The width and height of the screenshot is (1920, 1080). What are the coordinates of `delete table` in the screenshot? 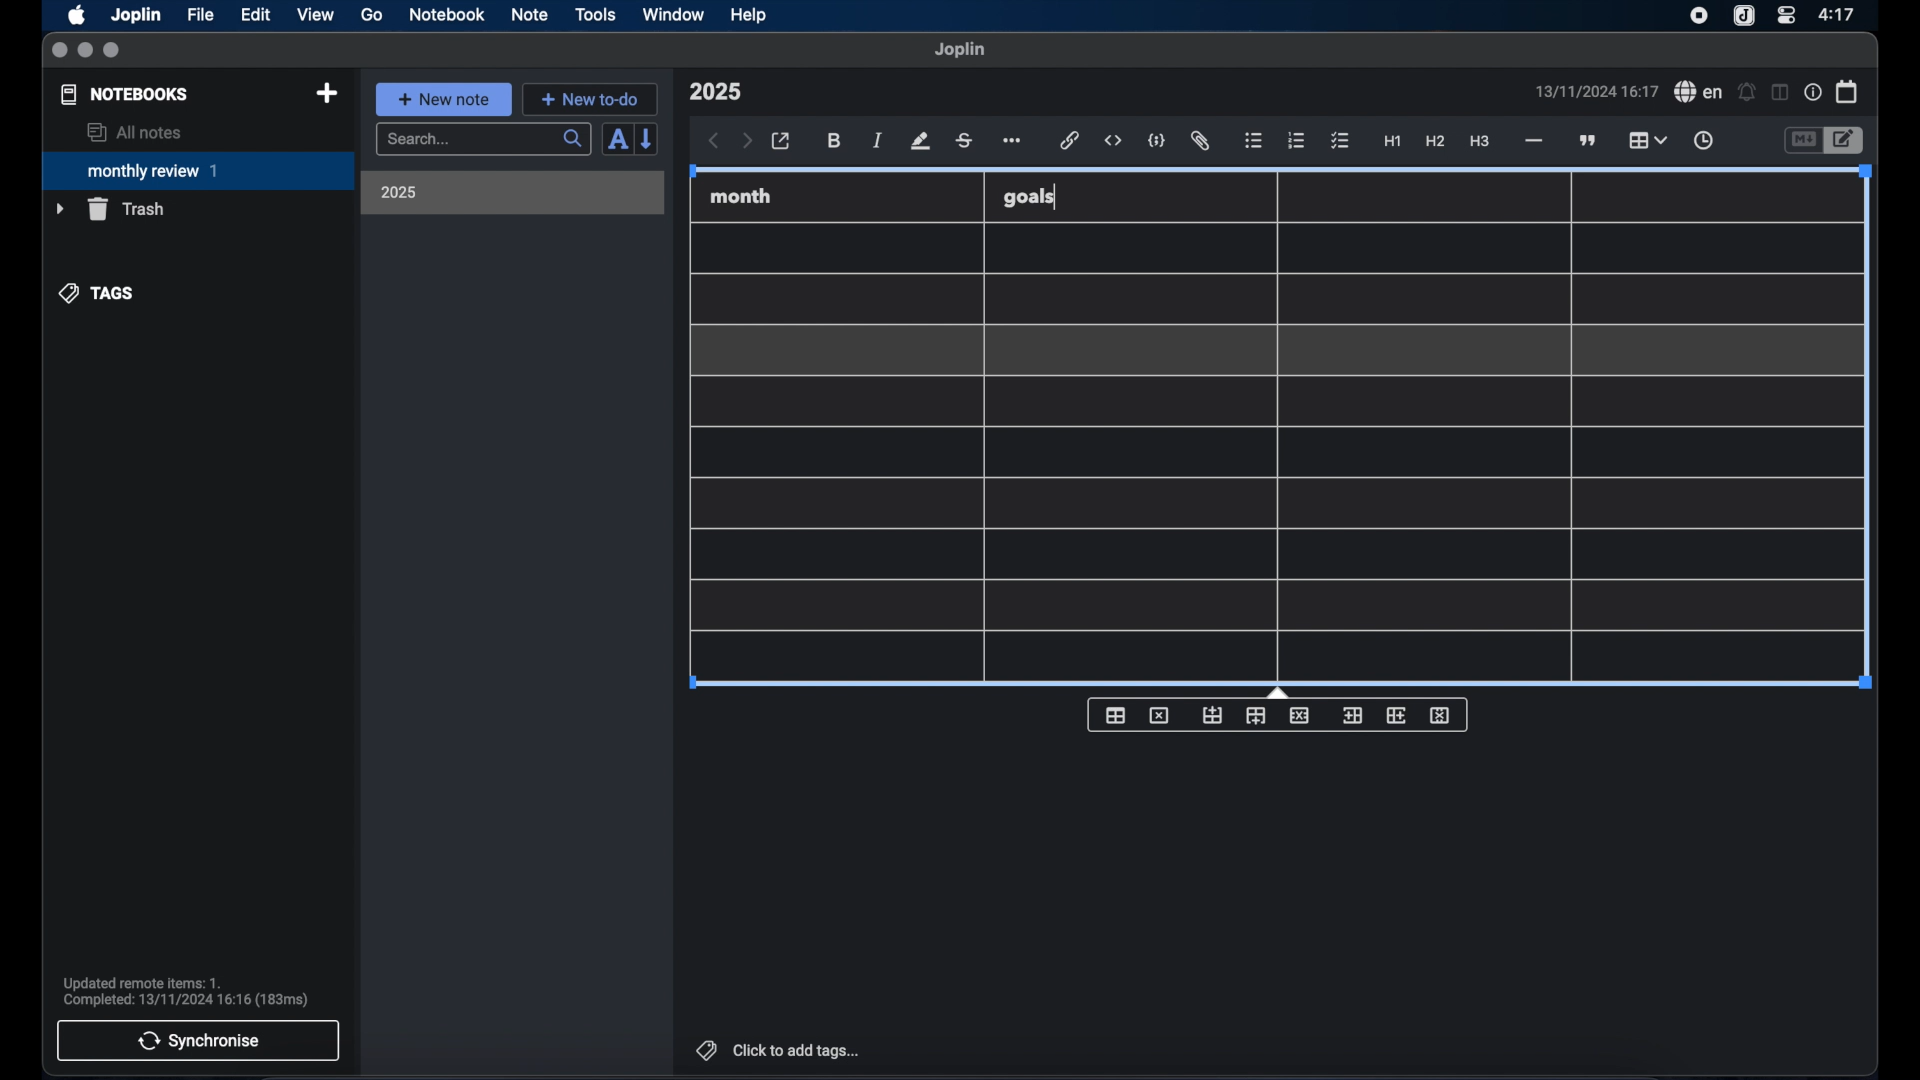 It's located at (1159, 716).